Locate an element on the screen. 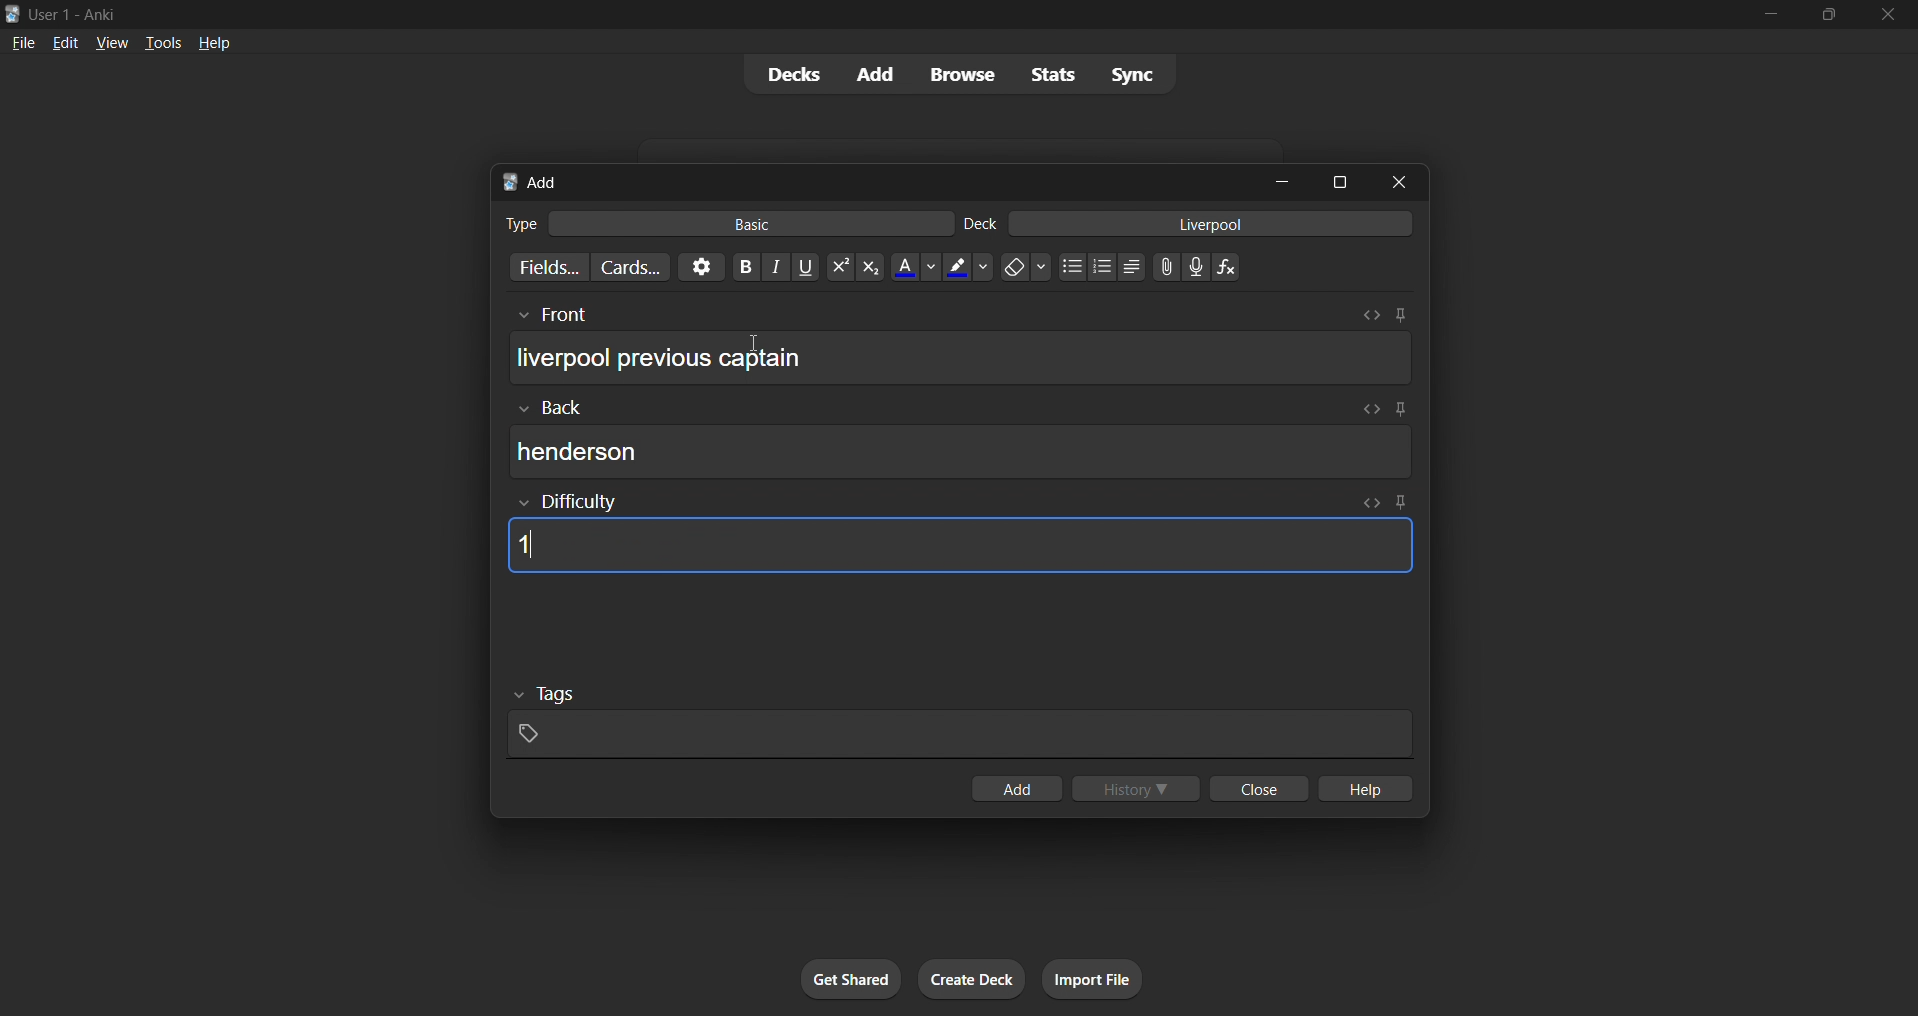 The height and width of the screenshot is (1016, 1918). text highlight color is located at coordinates (968, 266).